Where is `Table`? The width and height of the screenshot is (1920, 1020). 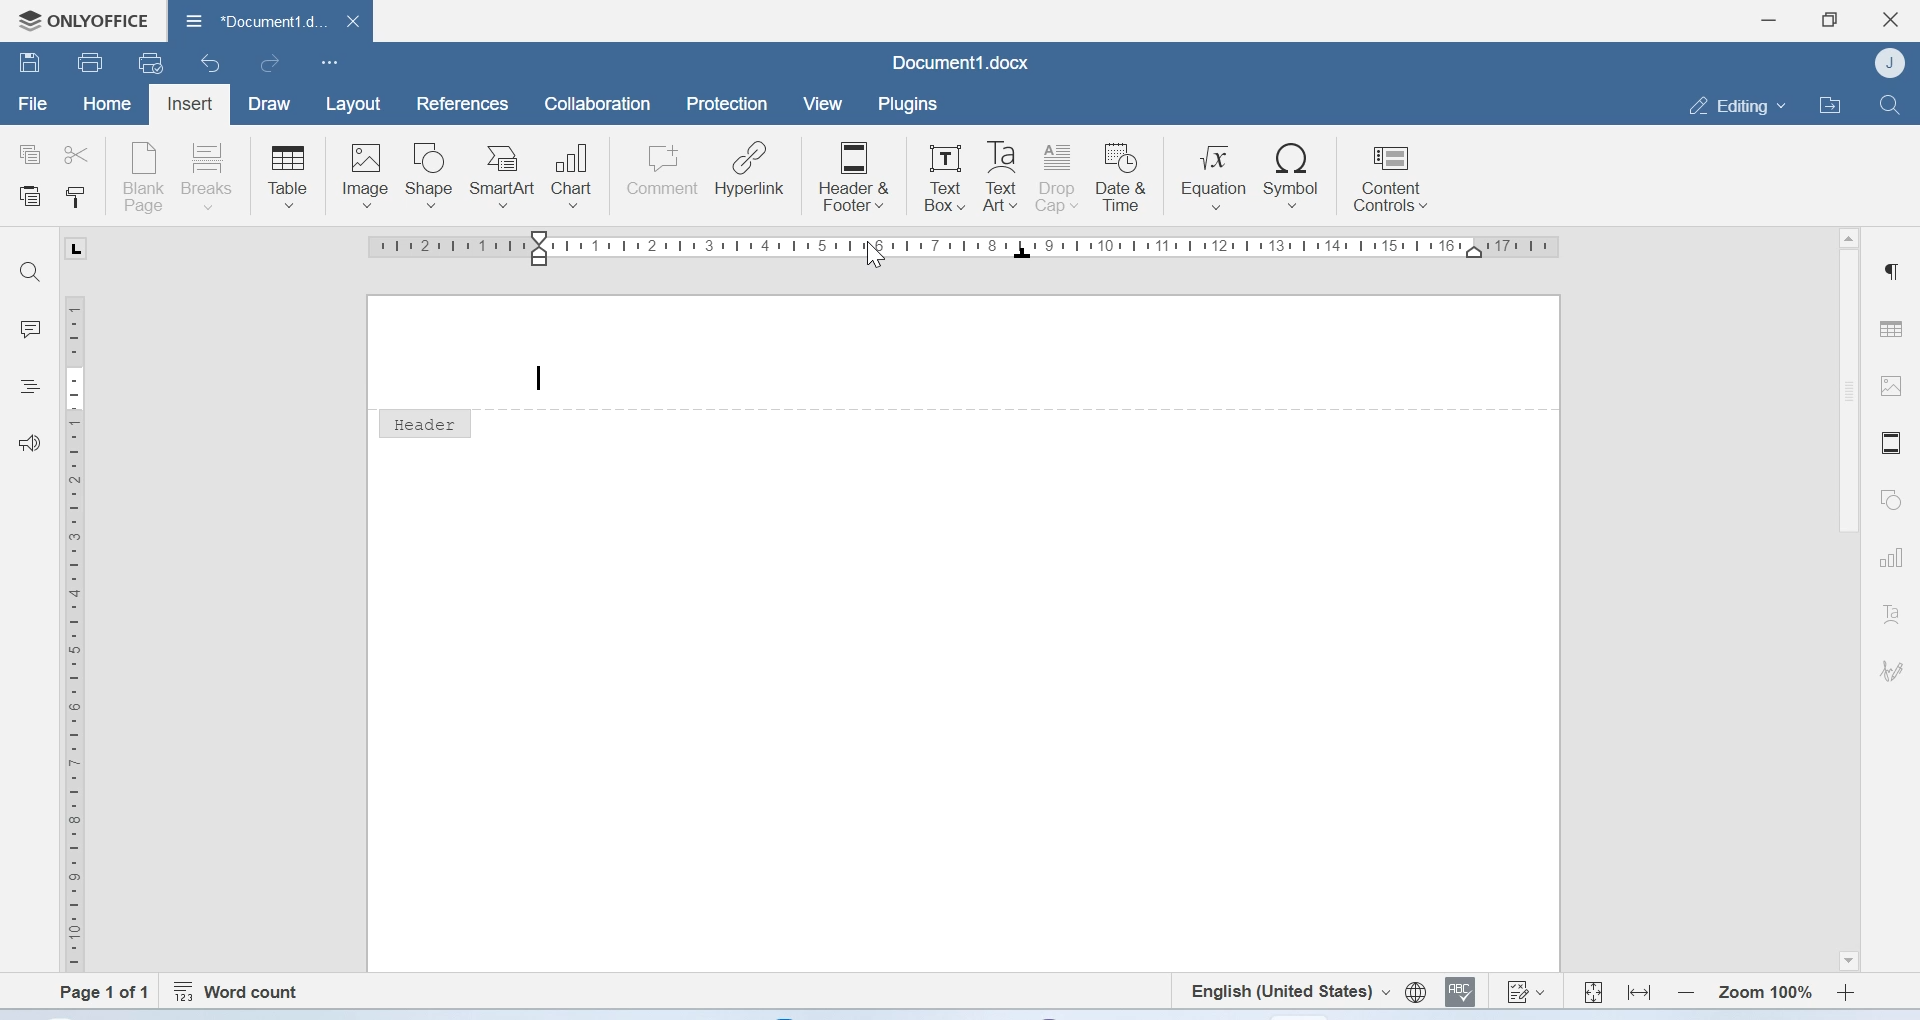 Table is located at coordinates (287, 175).